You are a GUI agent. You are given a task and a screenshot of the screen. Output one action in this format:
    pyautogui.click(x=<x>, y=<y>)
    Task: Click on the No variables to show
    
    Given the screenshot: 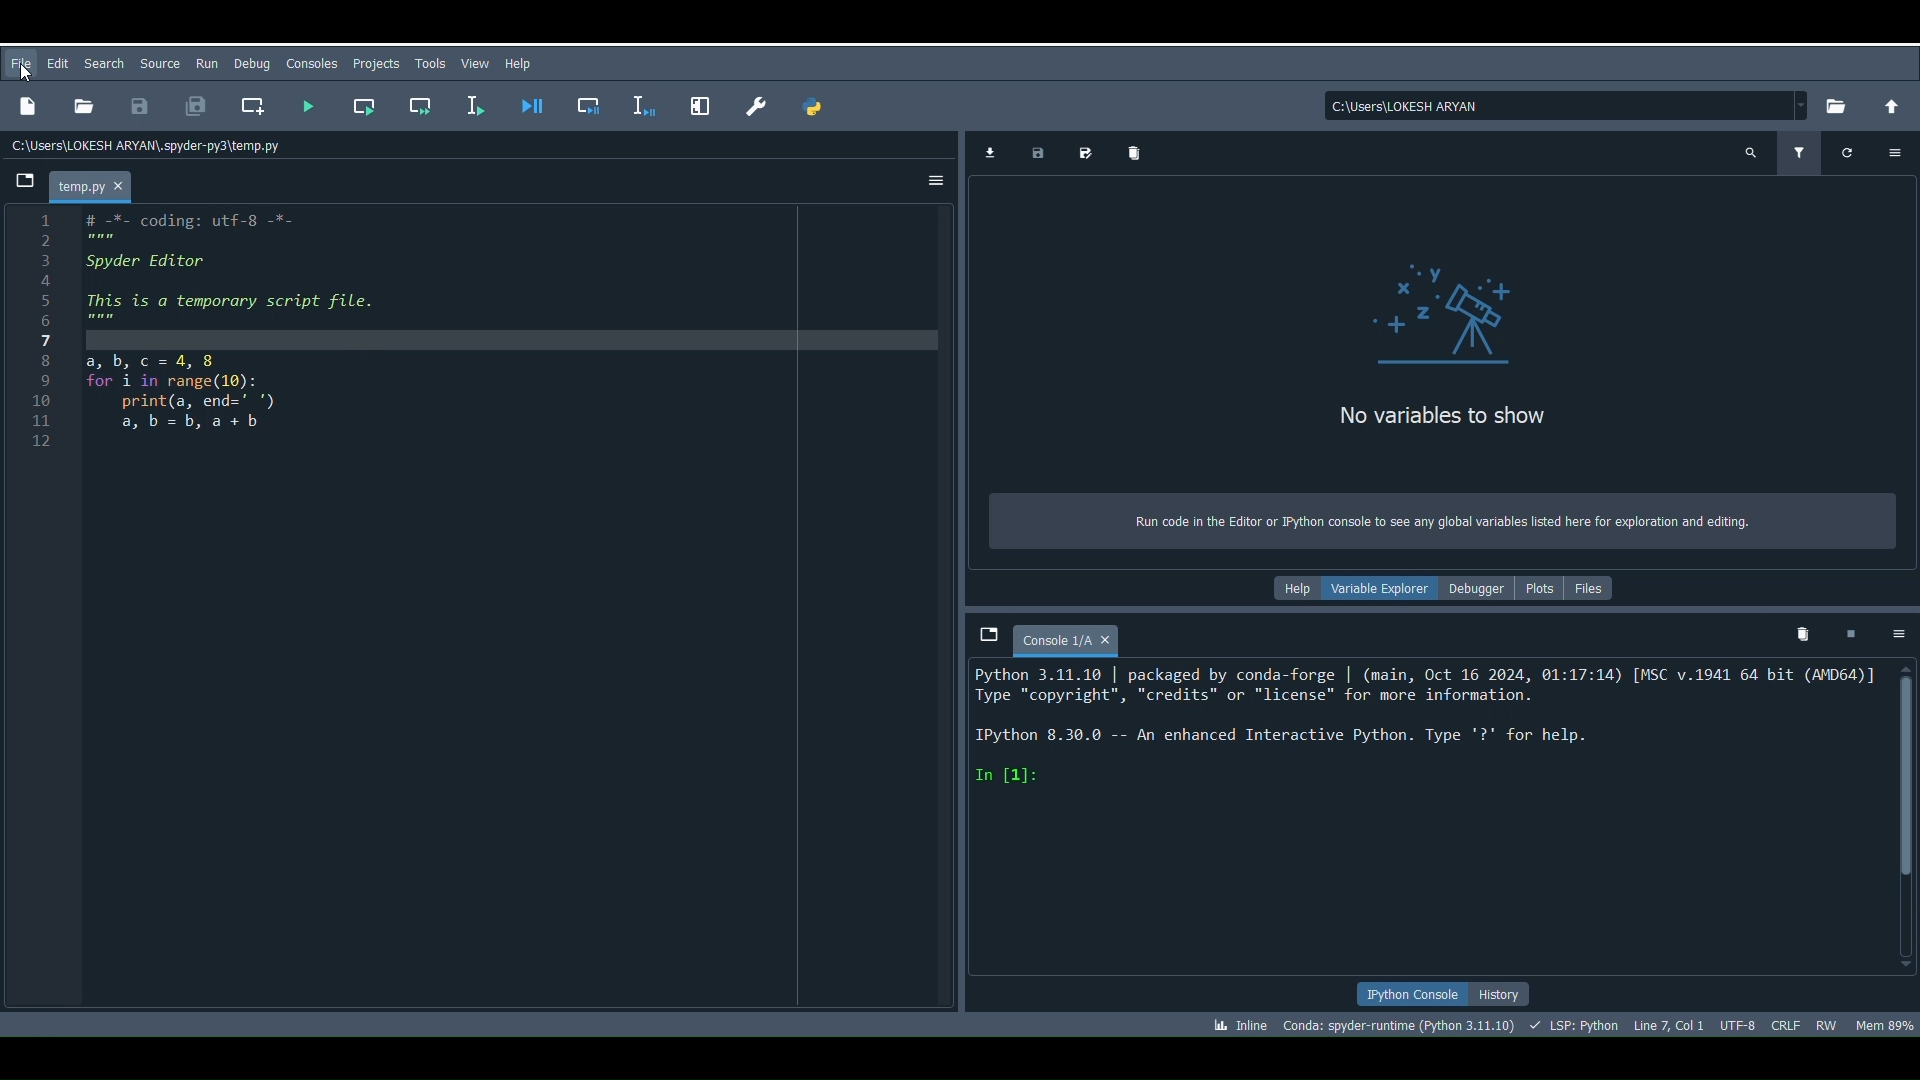 What is the action you would take?
    pyautogui.click(x=1430, y=351)
    